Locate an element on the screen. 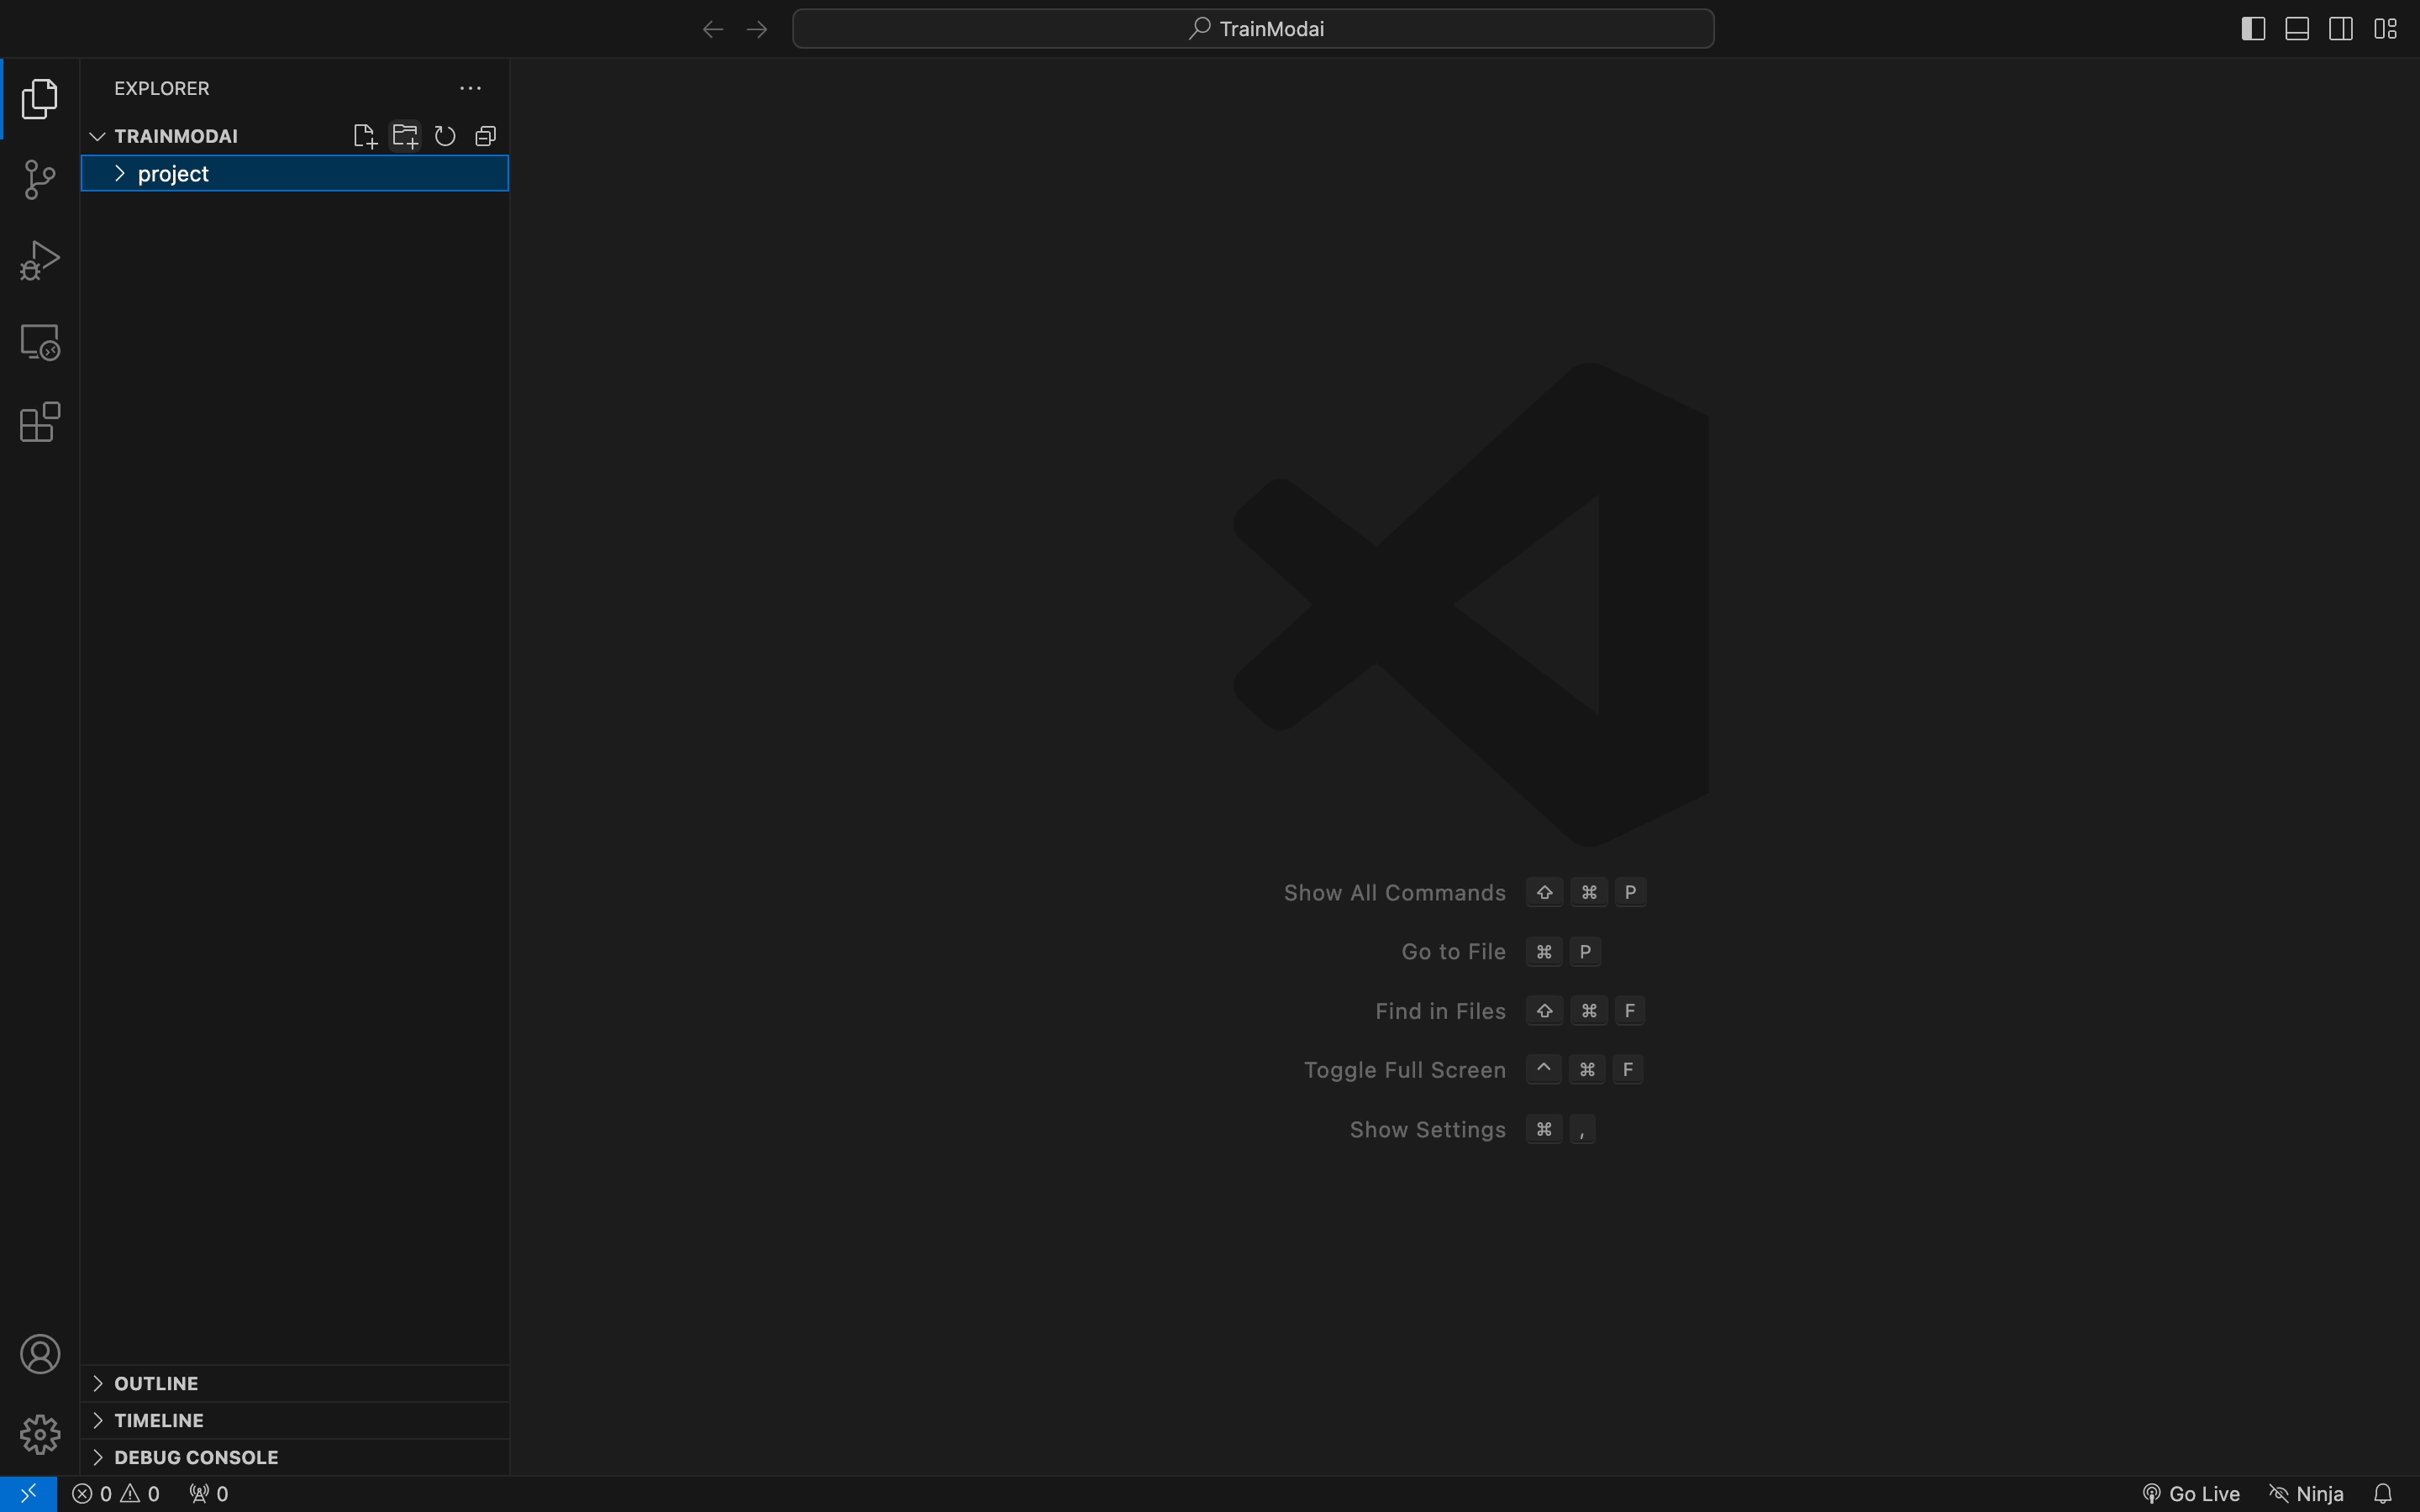  0 is located at coordinates (206, 1495).